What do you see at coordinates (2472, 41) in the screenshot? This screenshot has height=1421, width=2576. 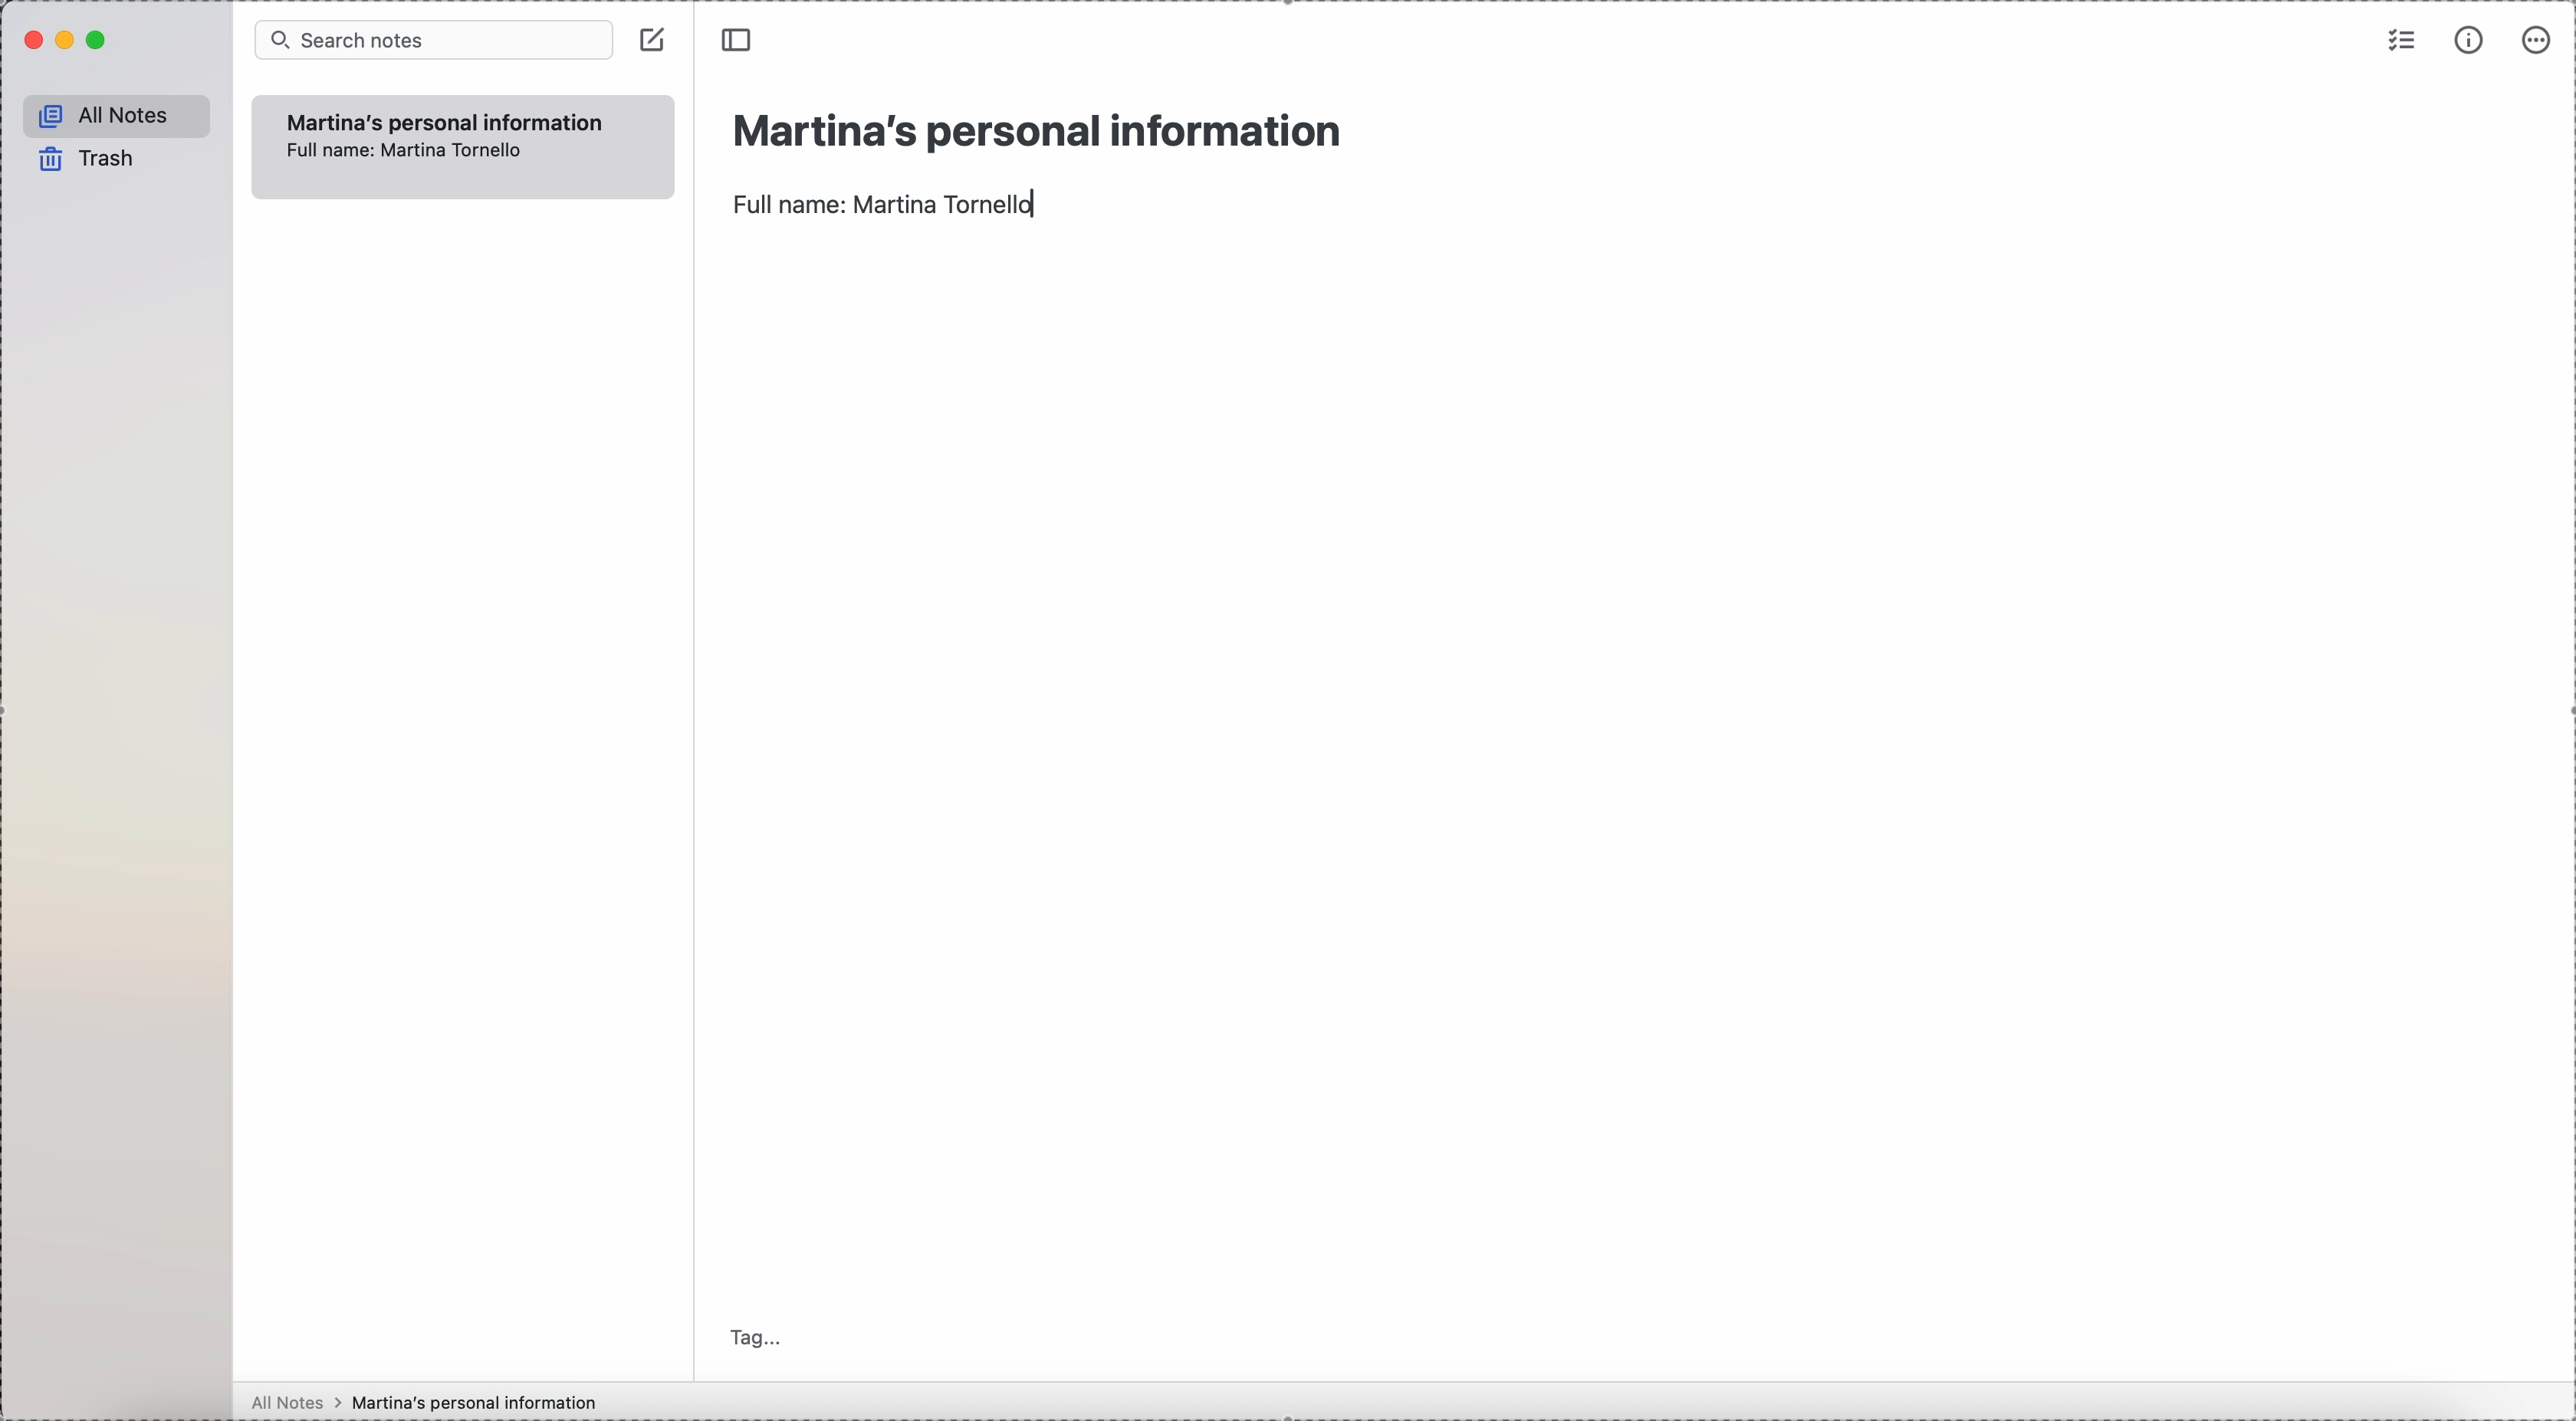 I see `metrics` at bounding box center [2472, 41].